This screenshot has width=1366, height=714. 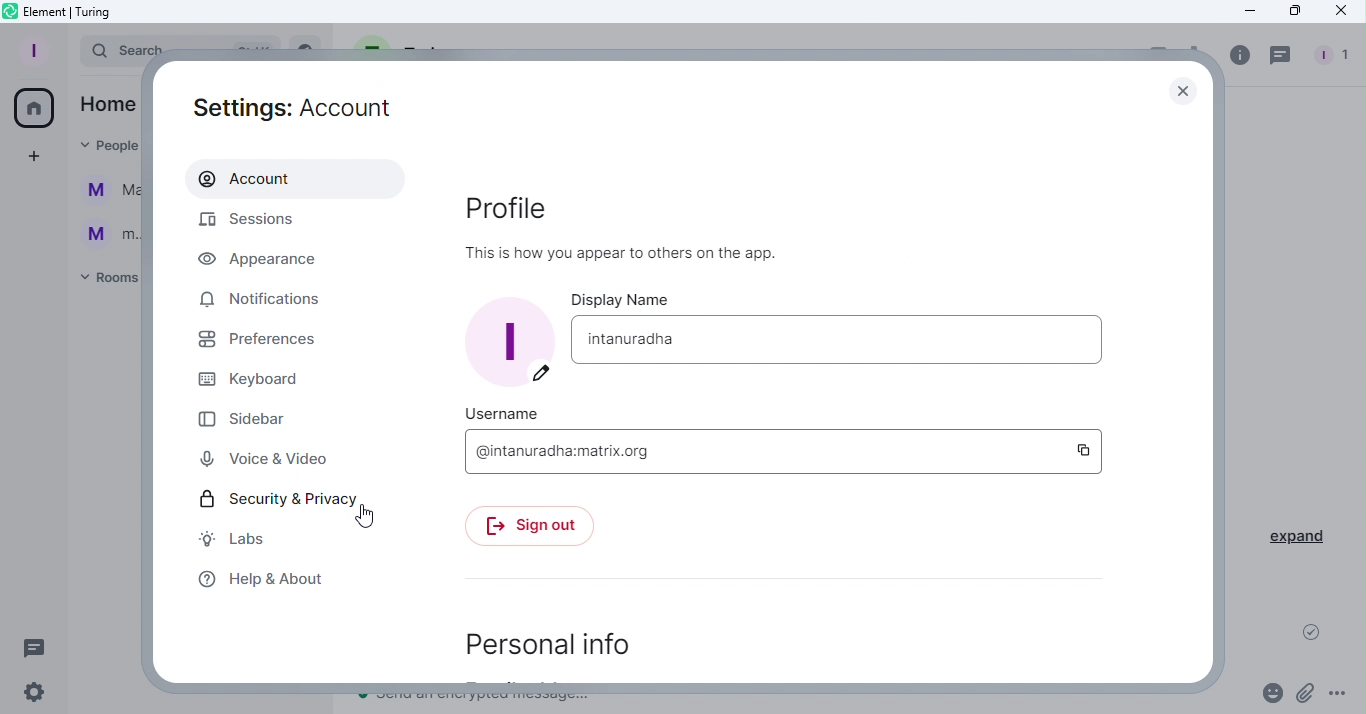 What do you see at coordinates (511, 341) in the screenshot?
I see `Display picture` at bounding box center [511, 341].